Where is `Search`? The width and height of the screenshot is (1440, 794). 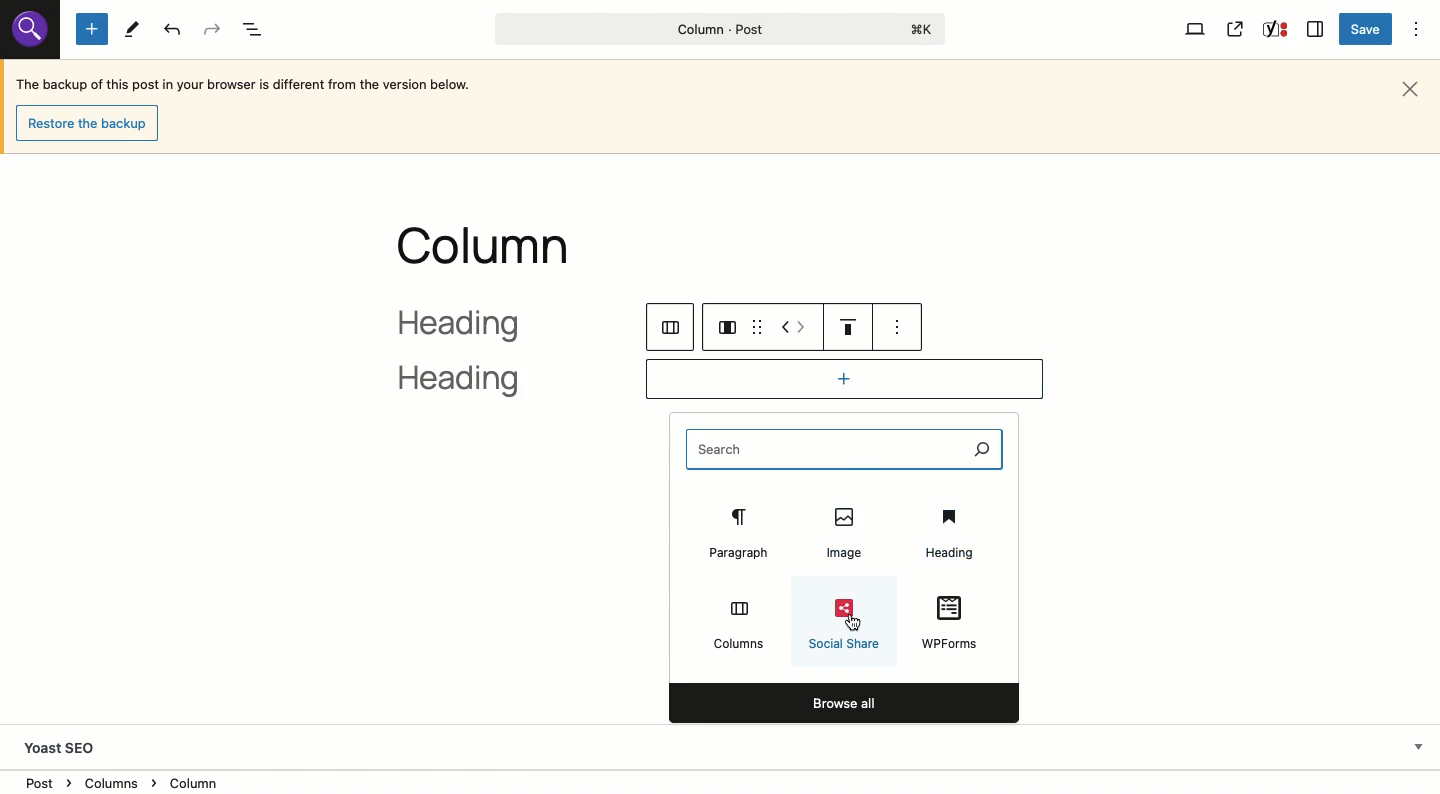
Search is located at coordinates (846, 448).